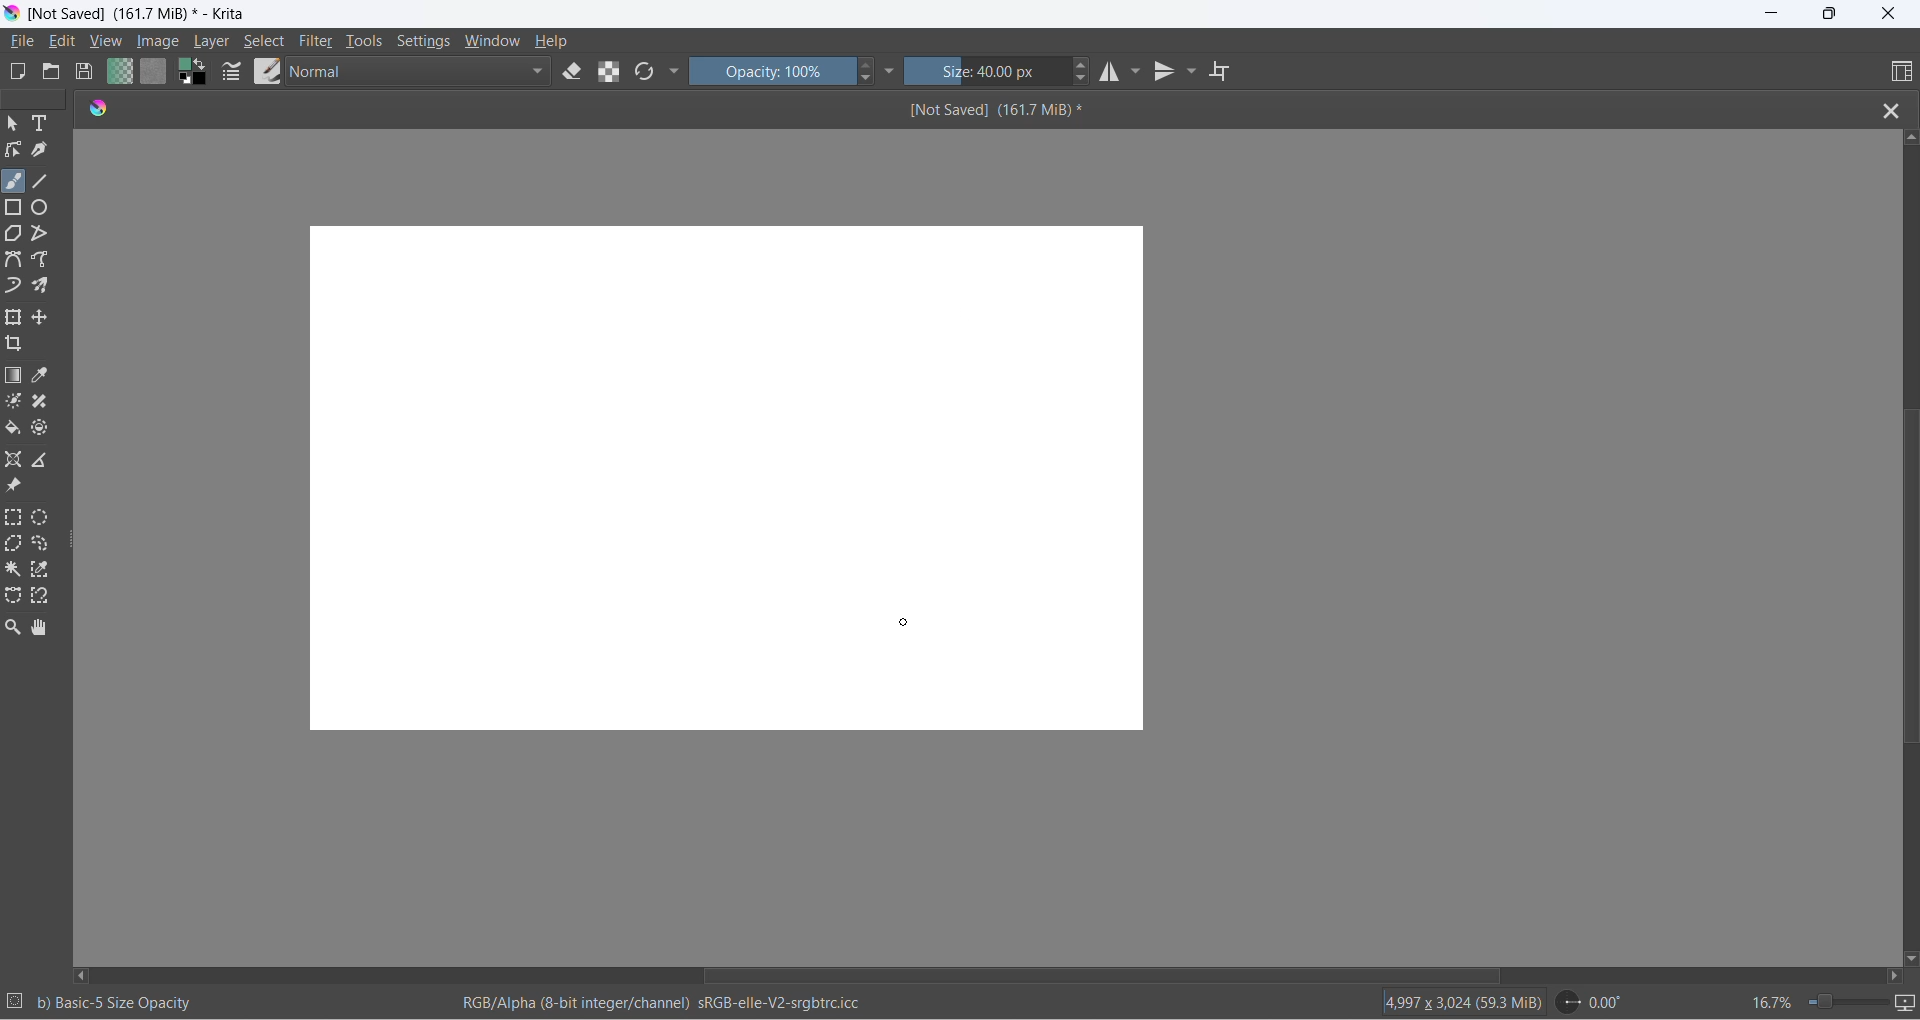 The height and width of the screenshot is (1020, 1920). What do you see at coordinates (25, 42) in the screenshot?
I see `file` at bounding box center [25, 42].